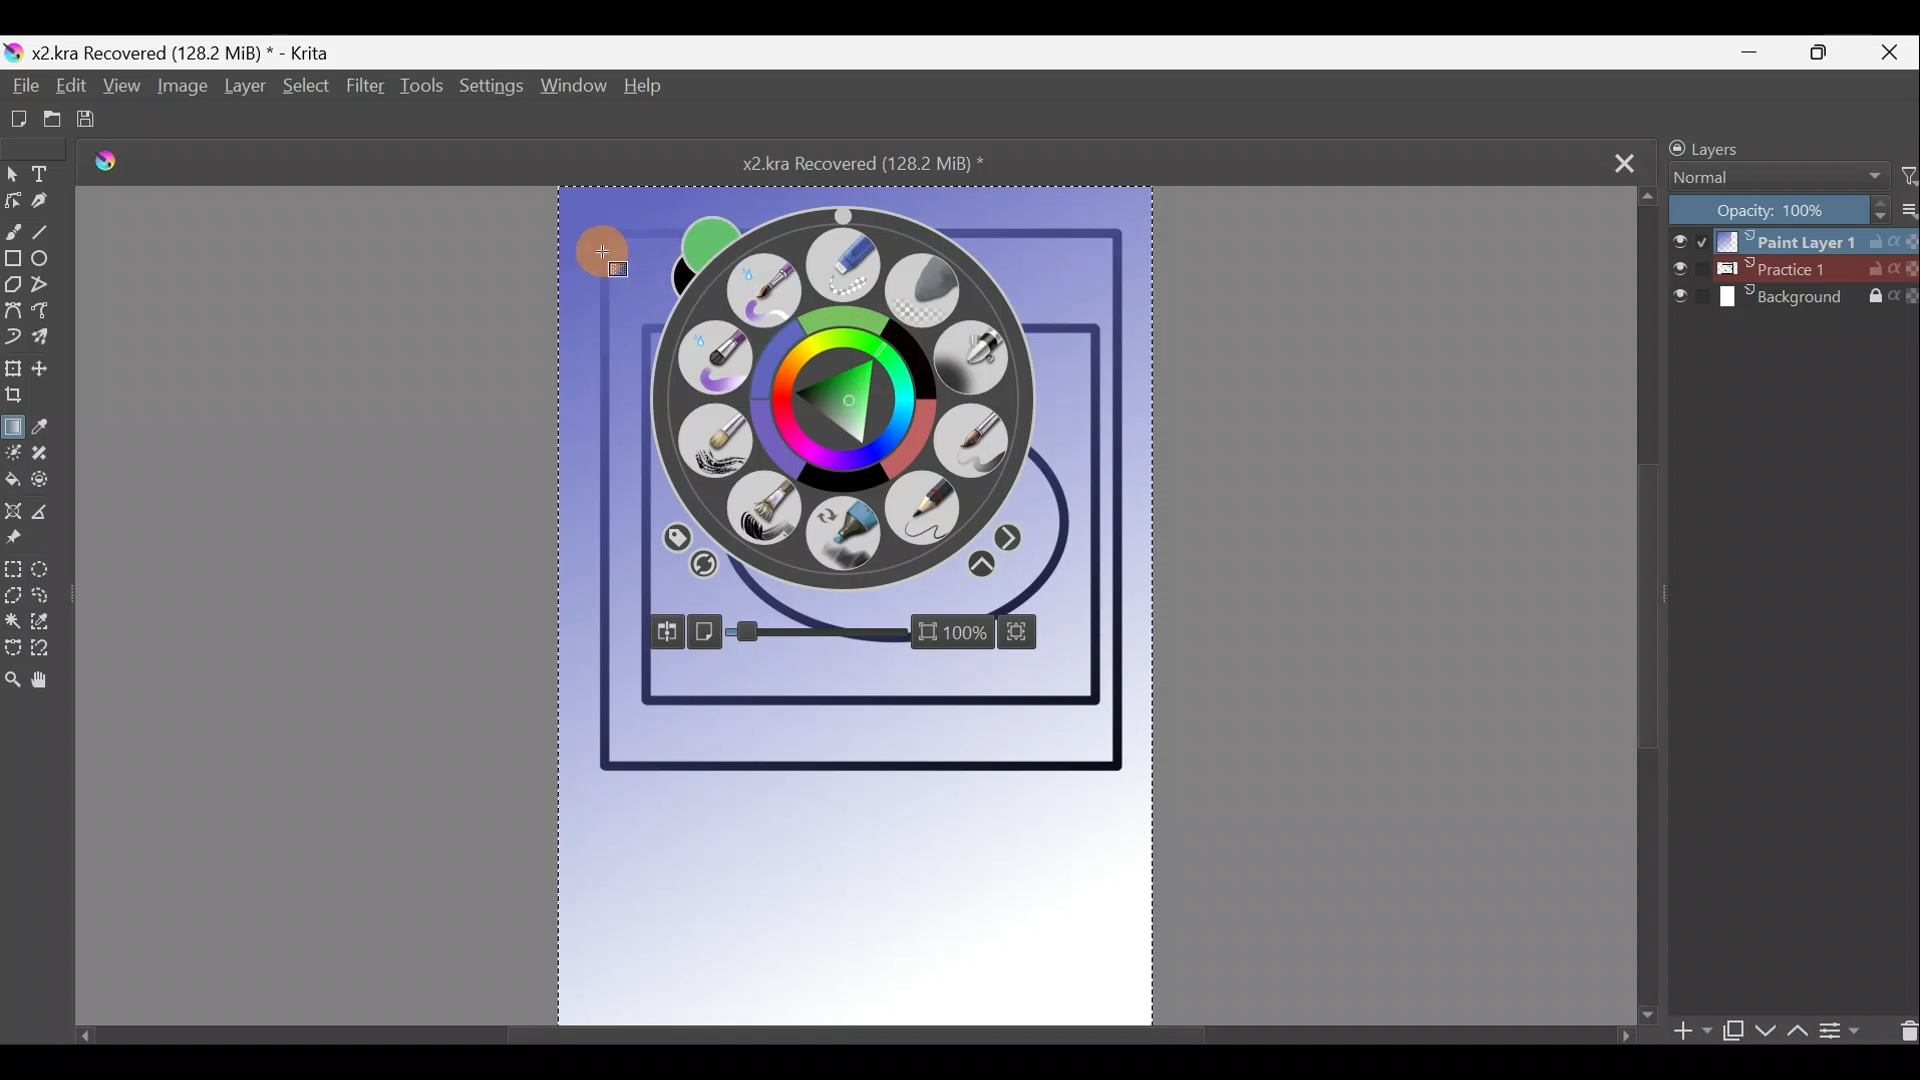 The height and width of the screenshot is (1080, 1920). I want to click on Line tool, so click(45, 235).